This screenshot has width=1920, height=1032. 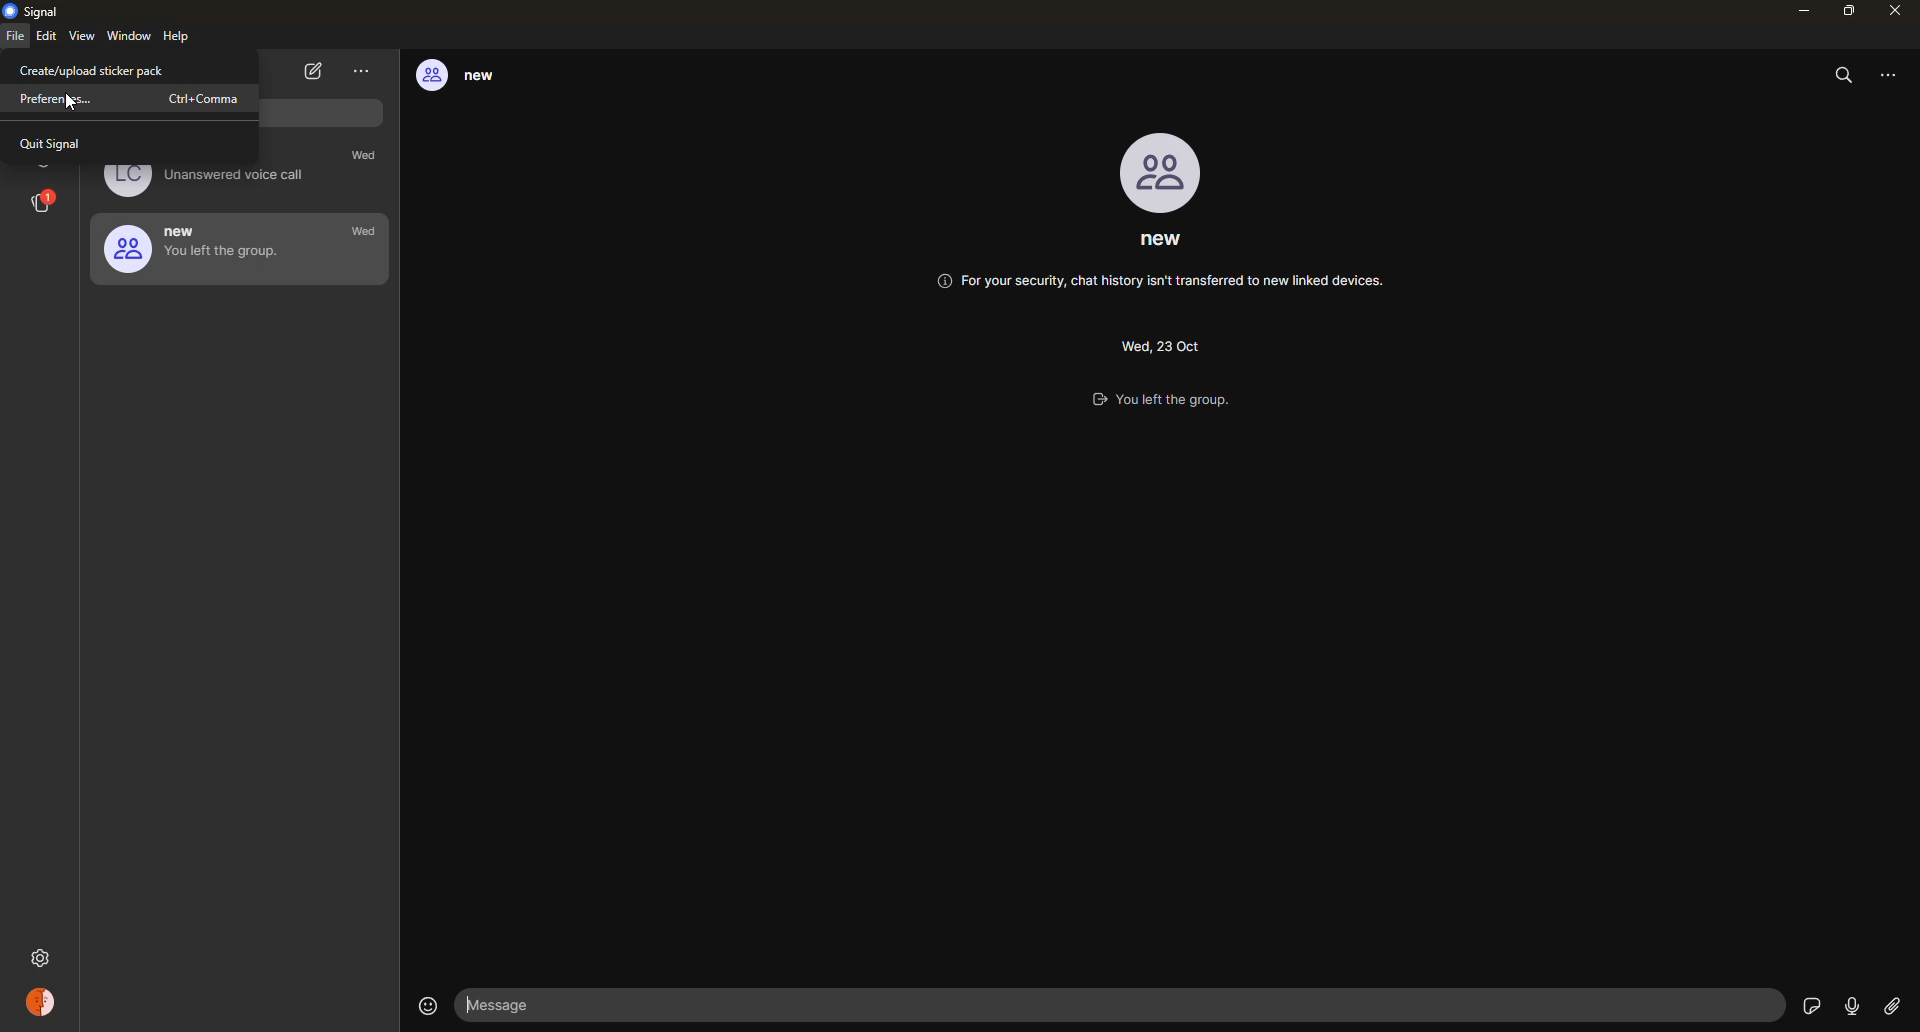 What do you see at coordinates (1164, 173) in the screenshot?
I see `profile` at bounding box center [1164, 173].